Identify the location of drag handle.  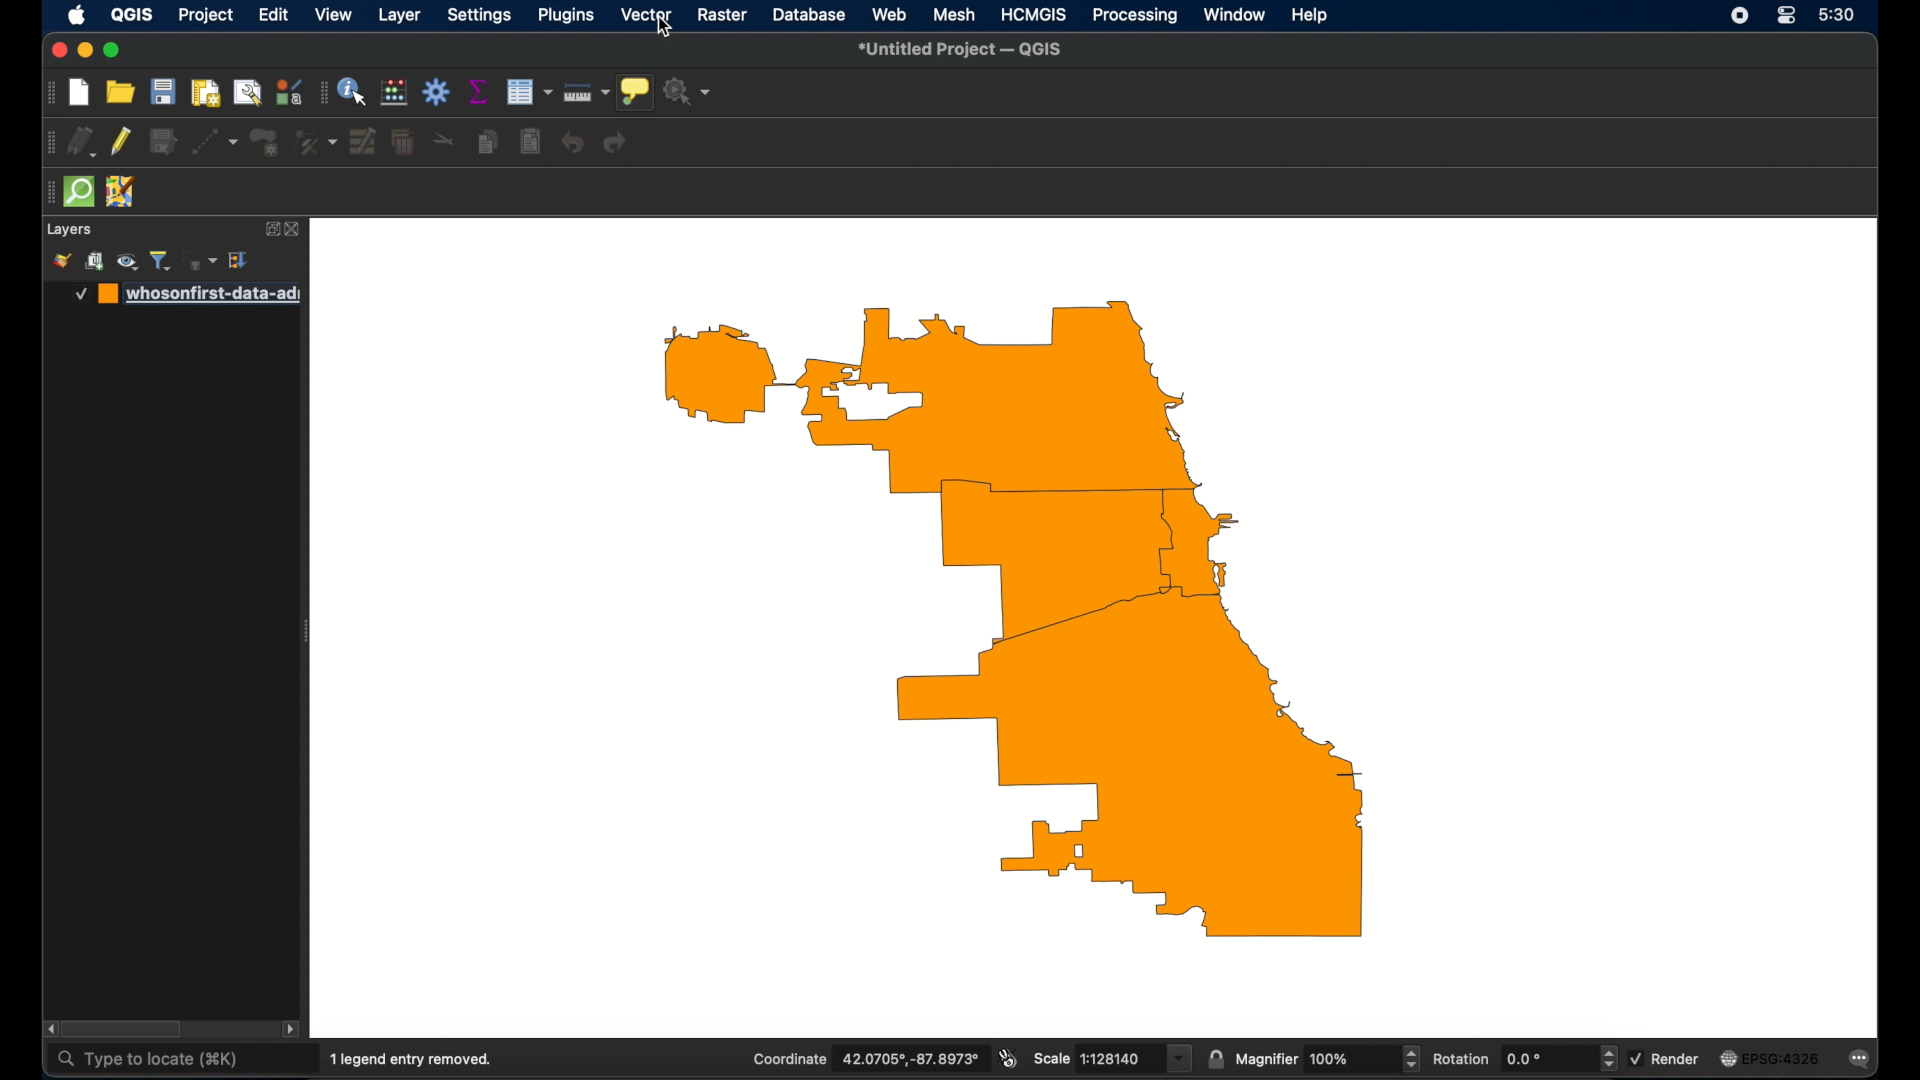
(321, 92).